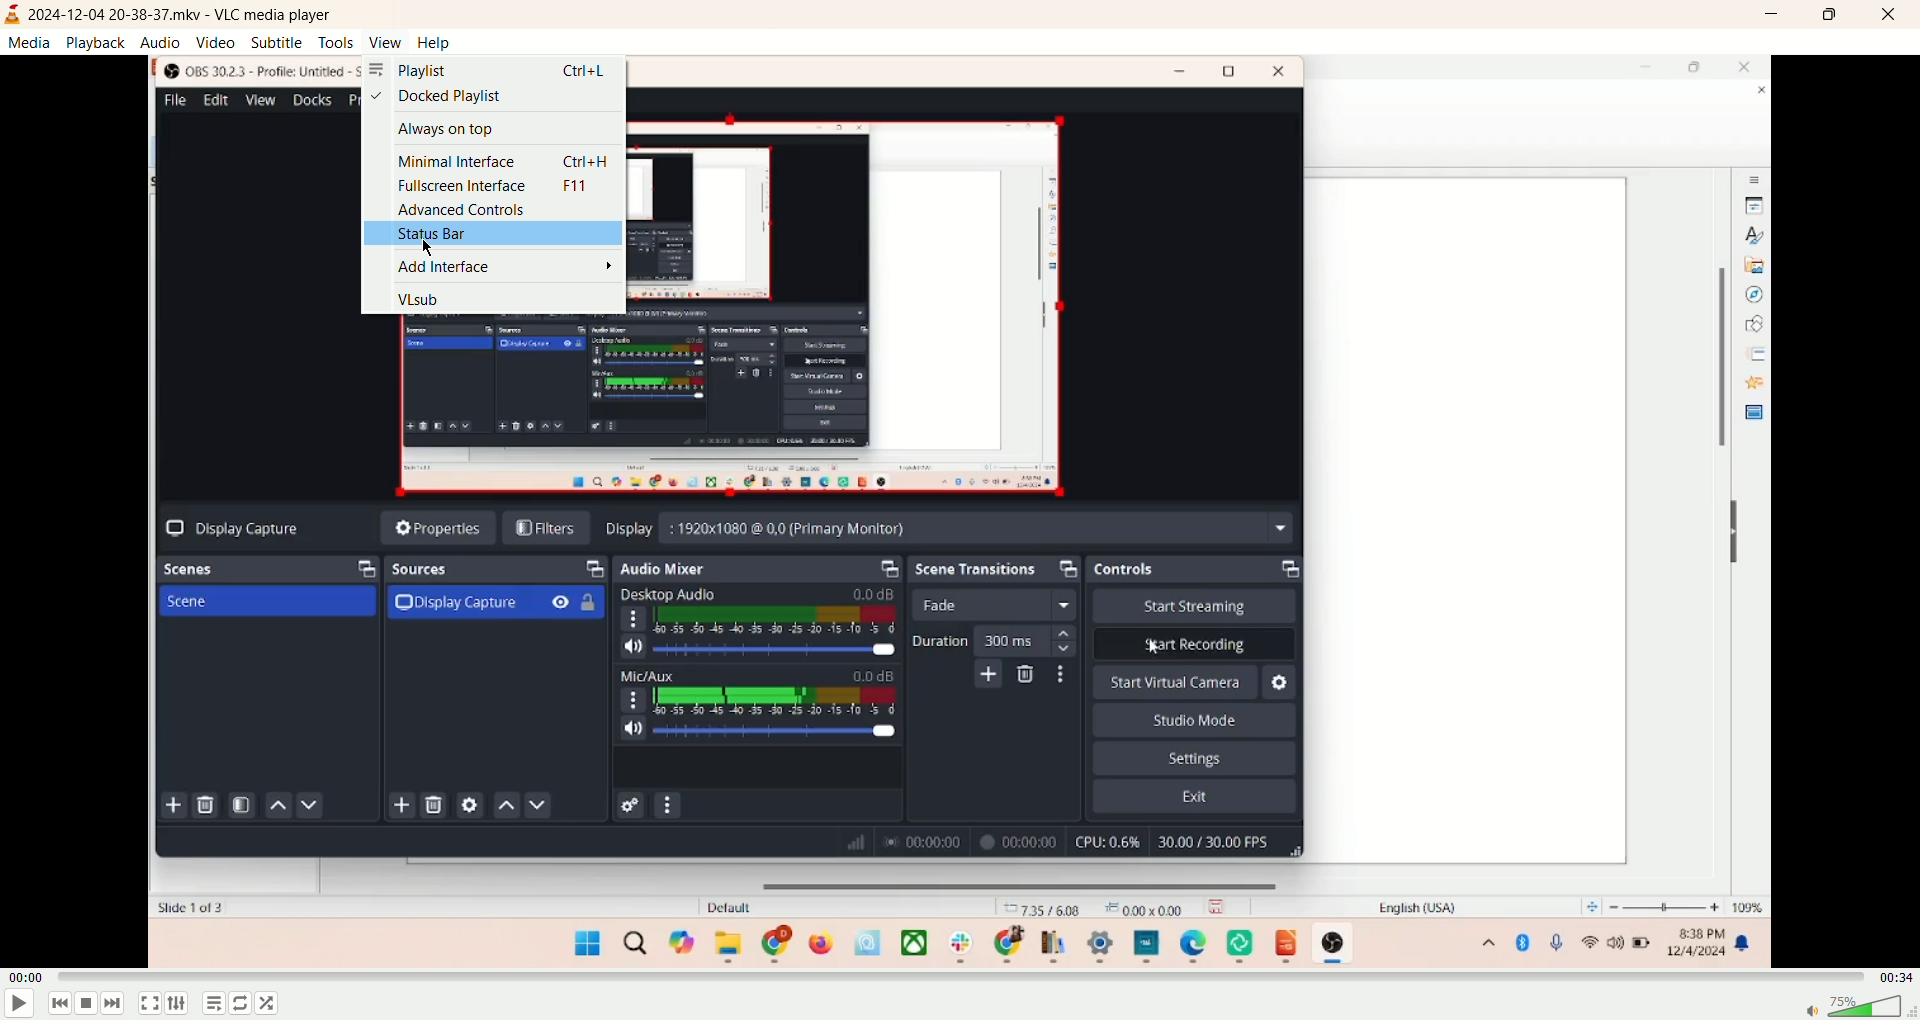  Describe the element at coordinates (1831, 16) in the screenshot. I see `maximize` at that location.